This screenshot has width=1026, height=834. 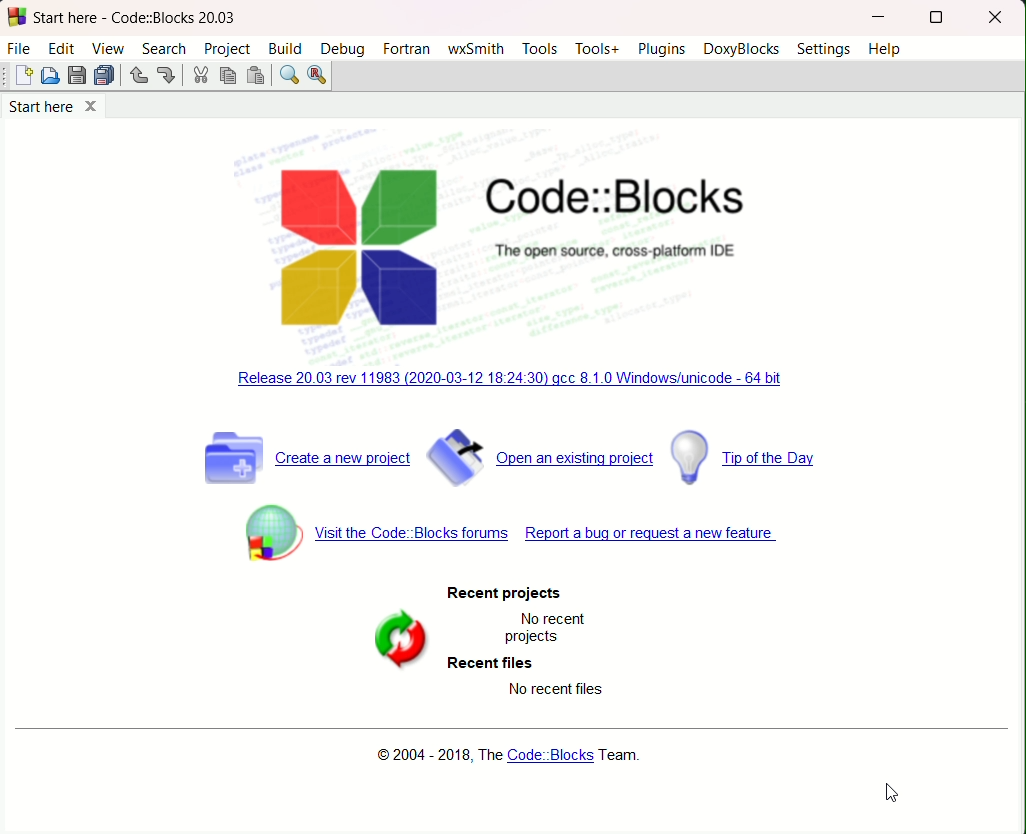 What do you see at coordinates (504, 756) in the screenshot?
I see `Copyright` at bounding box center [504, 756].